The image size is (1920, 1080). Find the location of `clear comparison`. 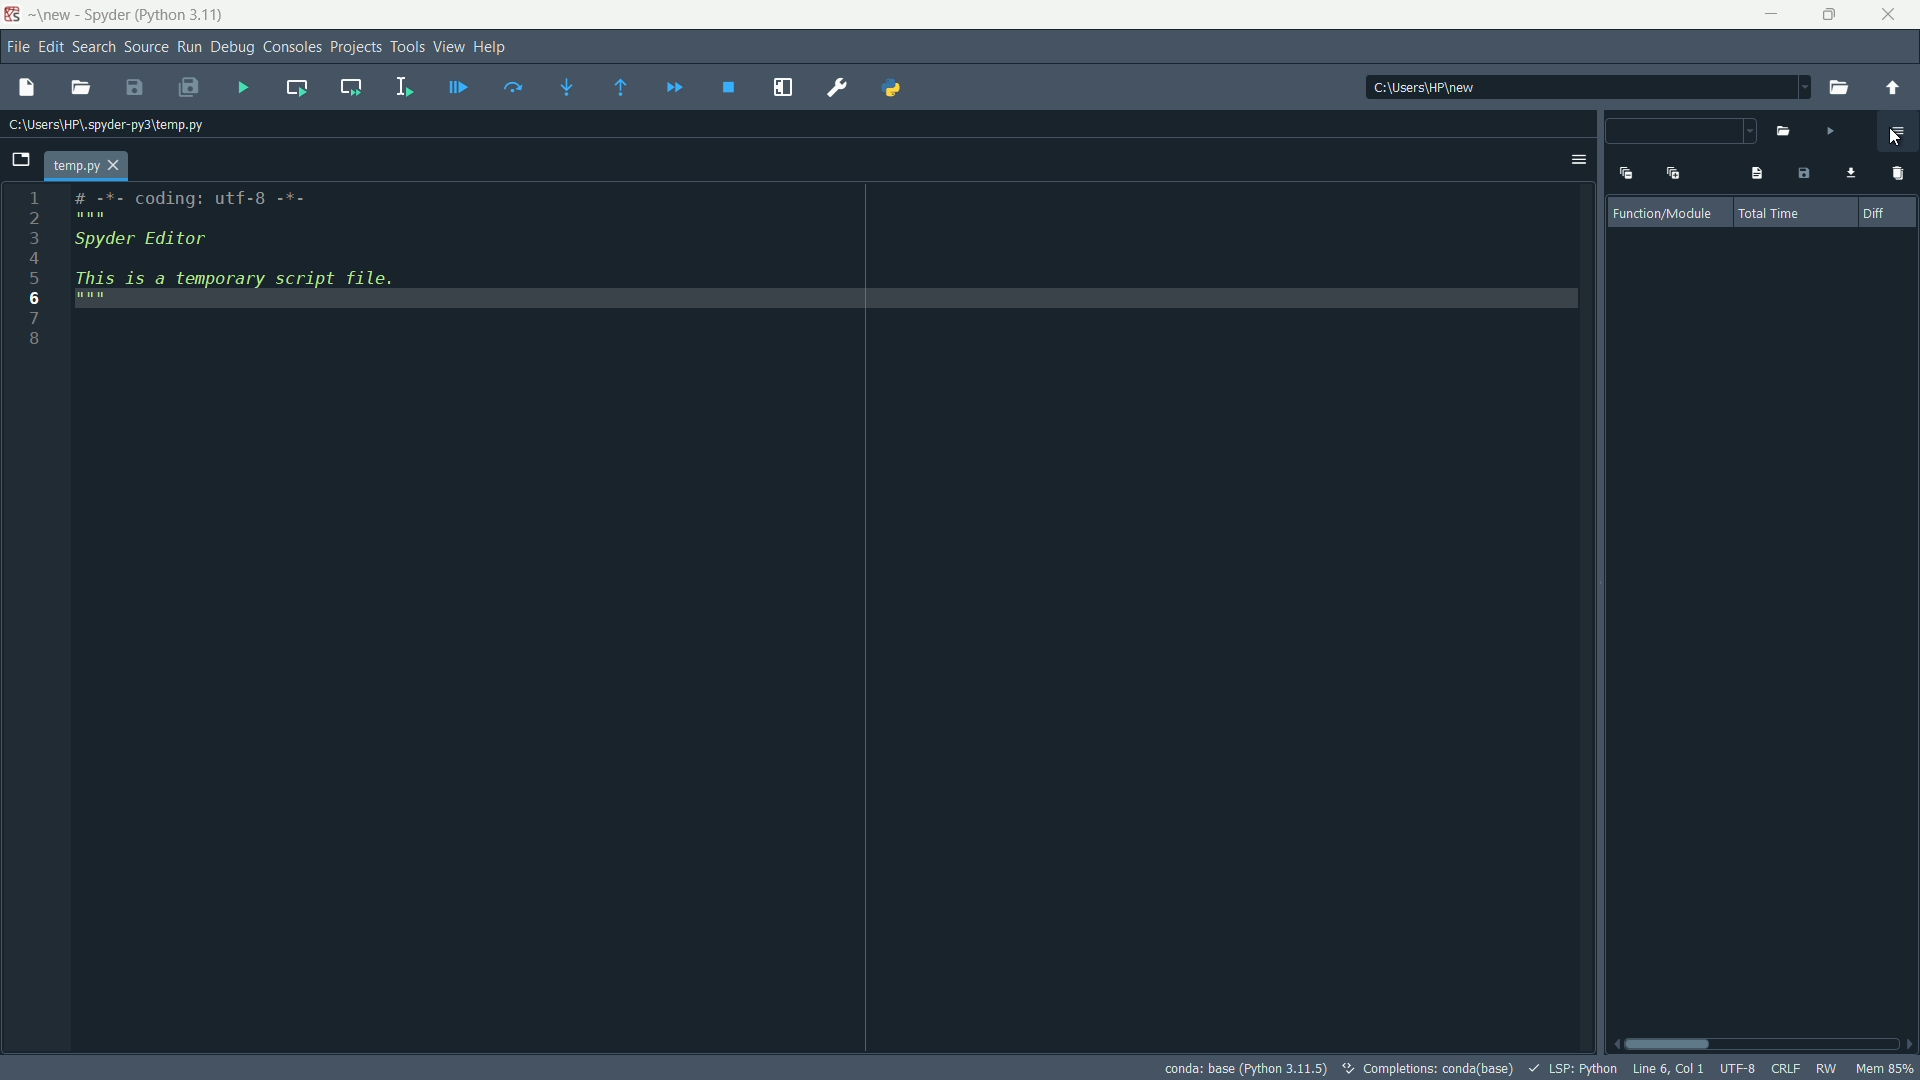

clear comparison is located at coordinates (1895, 174).